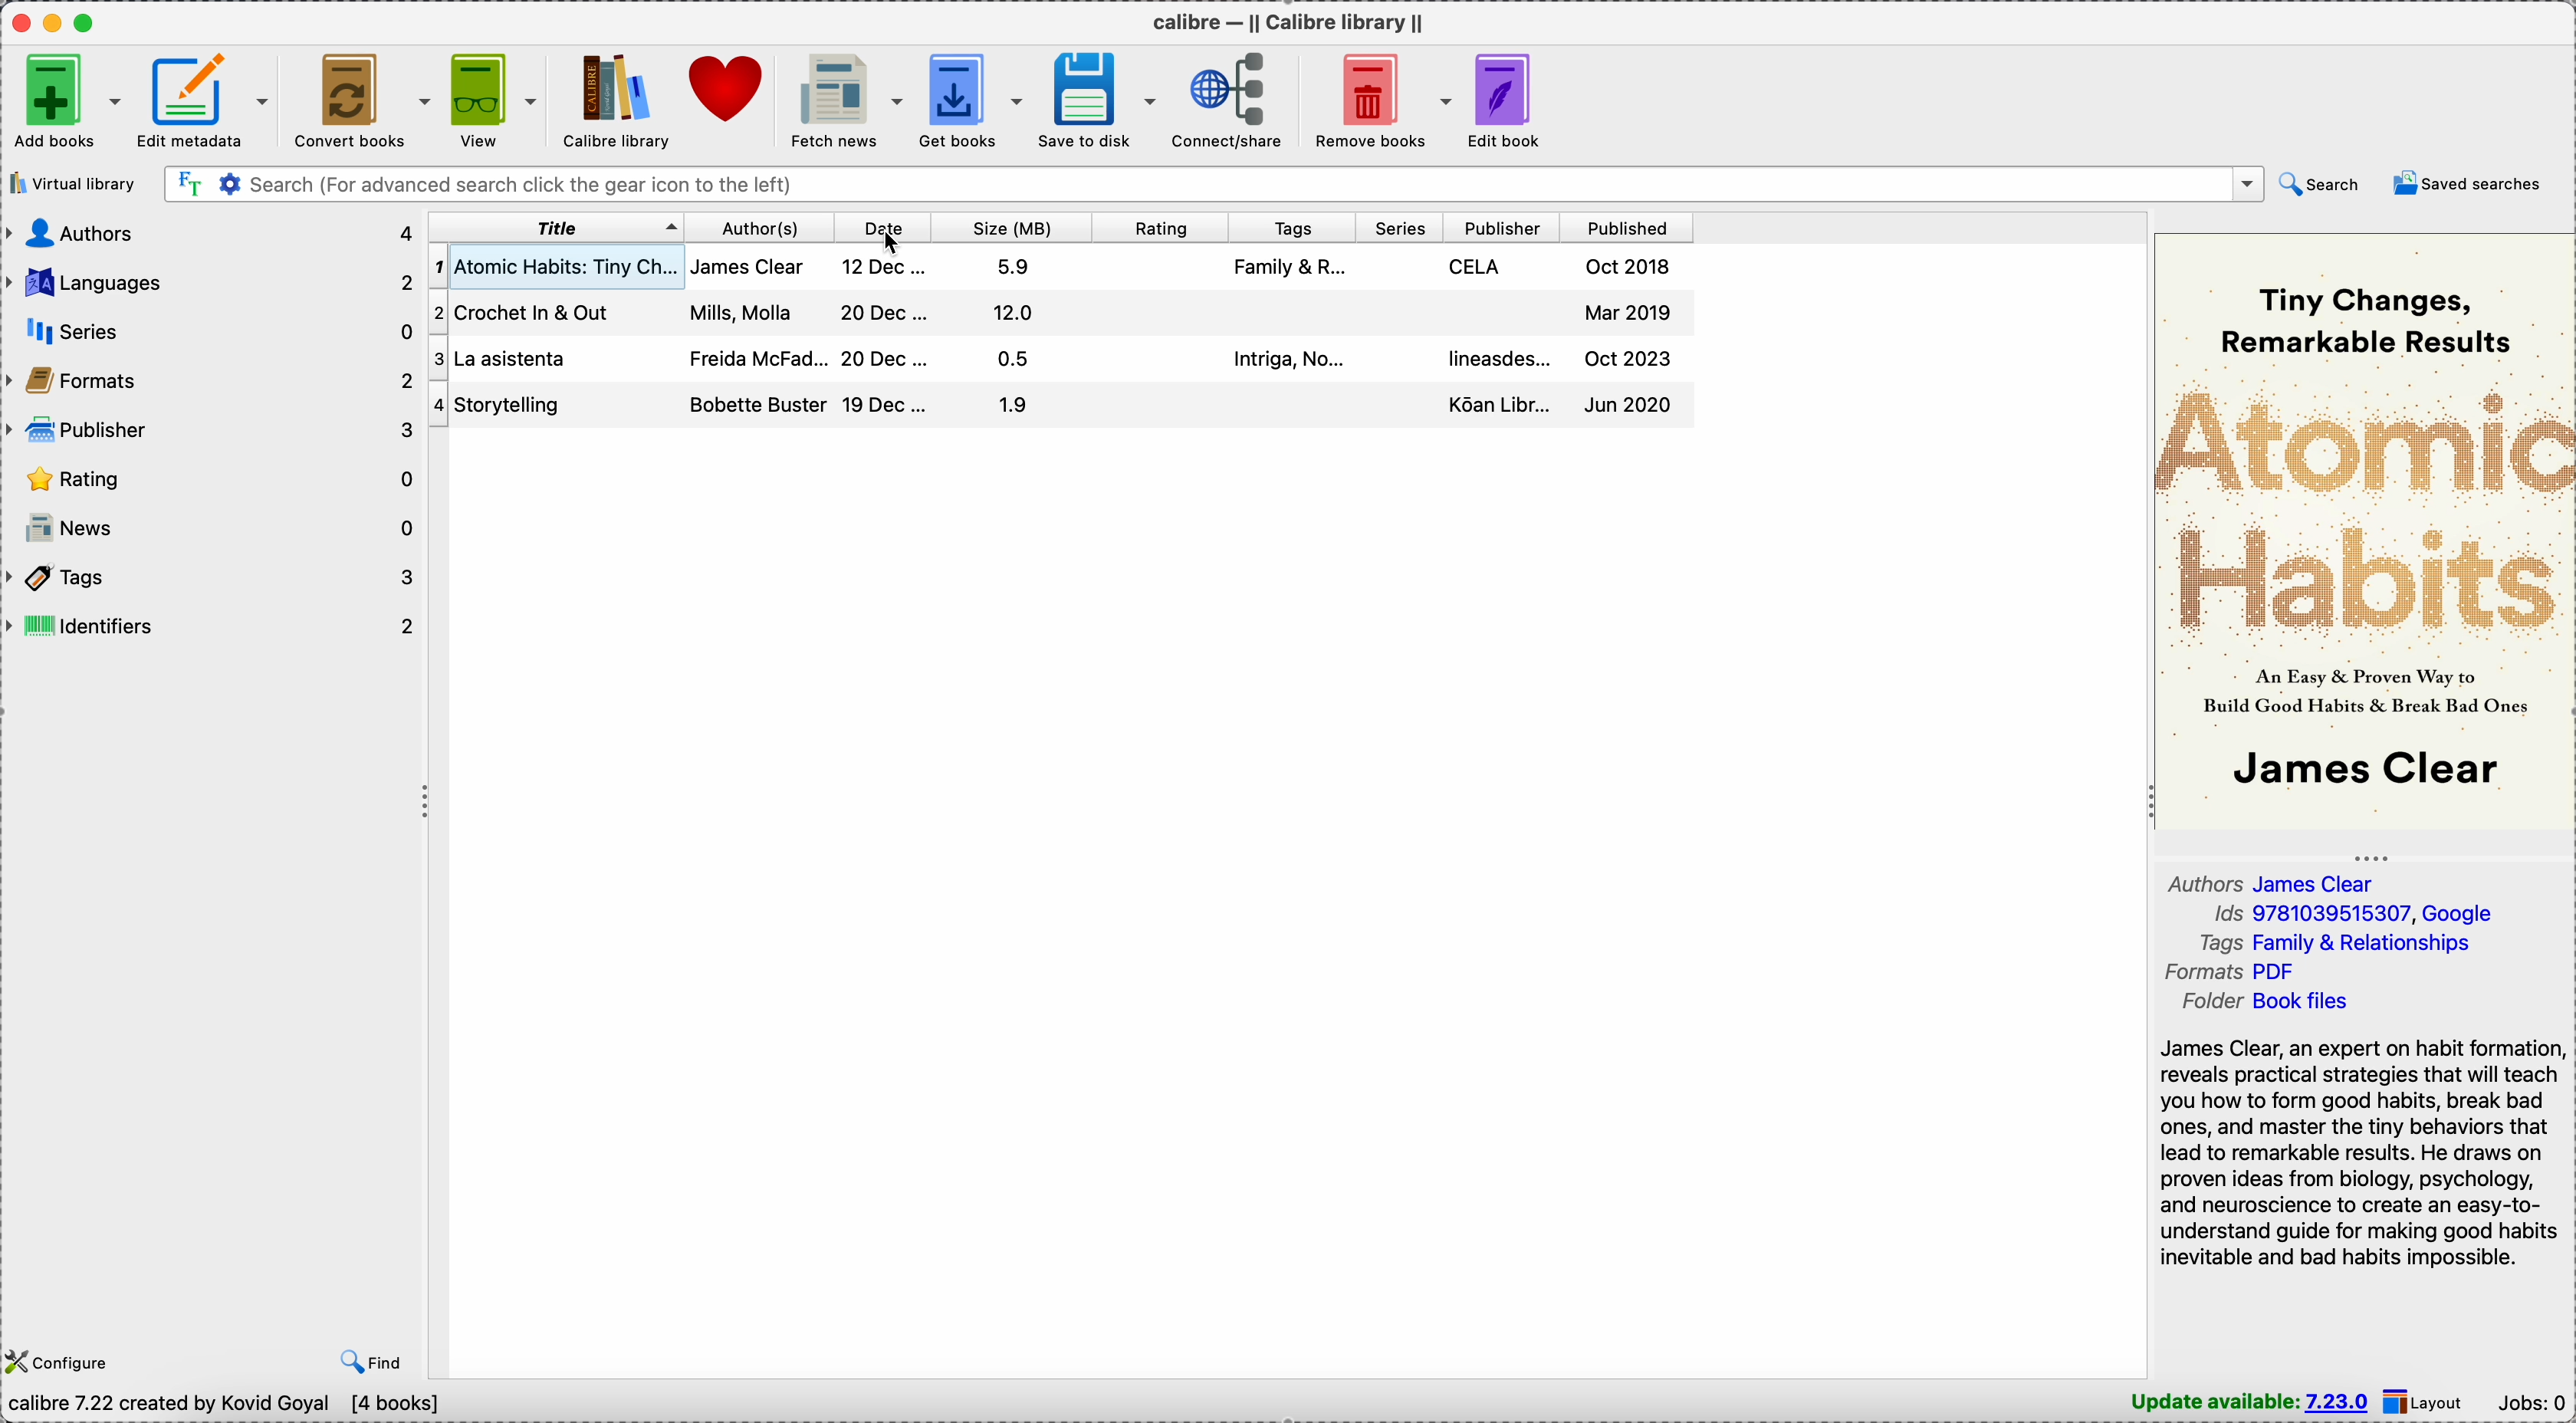 The width and height of the screenshot is (2576, 1423). I want to click on rating, so click(1156, 229).